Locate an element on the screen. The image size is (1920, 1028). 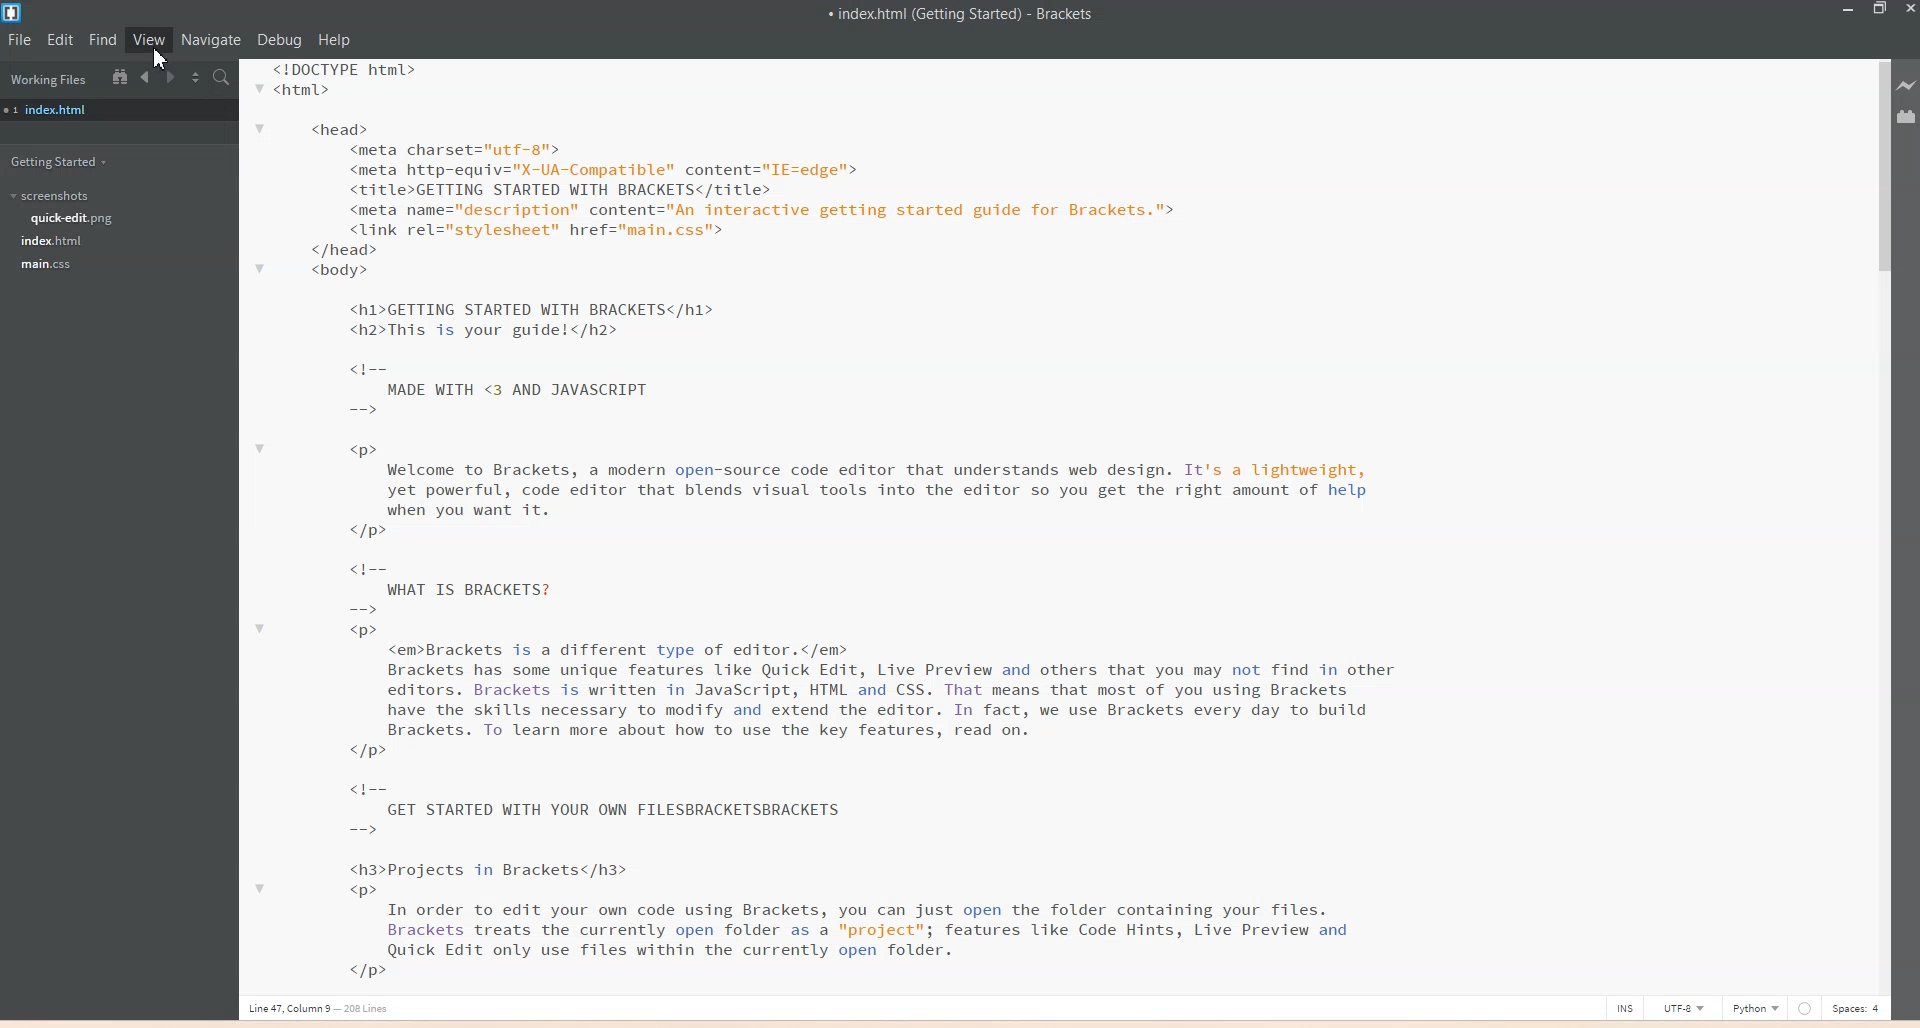
Debug is located at coordinates (279, 39).